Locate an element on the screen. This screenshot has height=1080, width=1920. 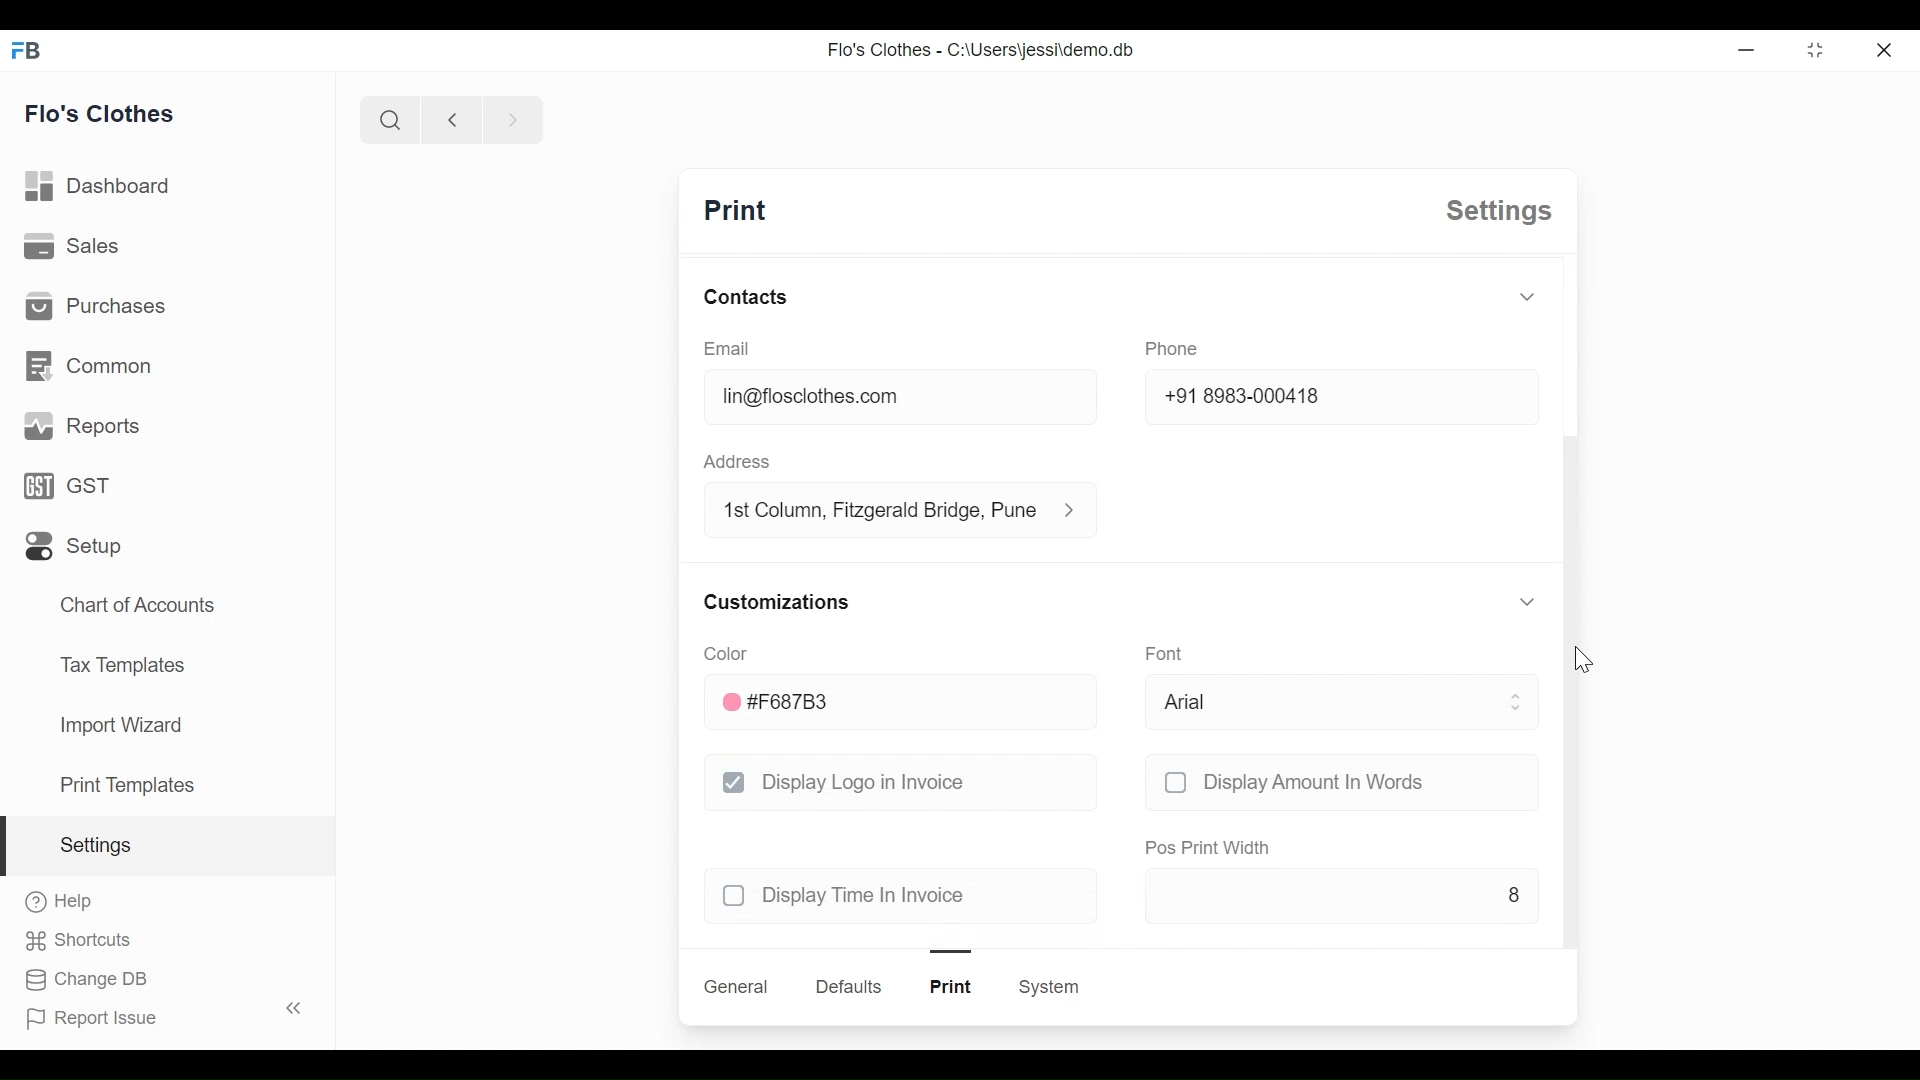
font is located at coordinates (1164, 652).